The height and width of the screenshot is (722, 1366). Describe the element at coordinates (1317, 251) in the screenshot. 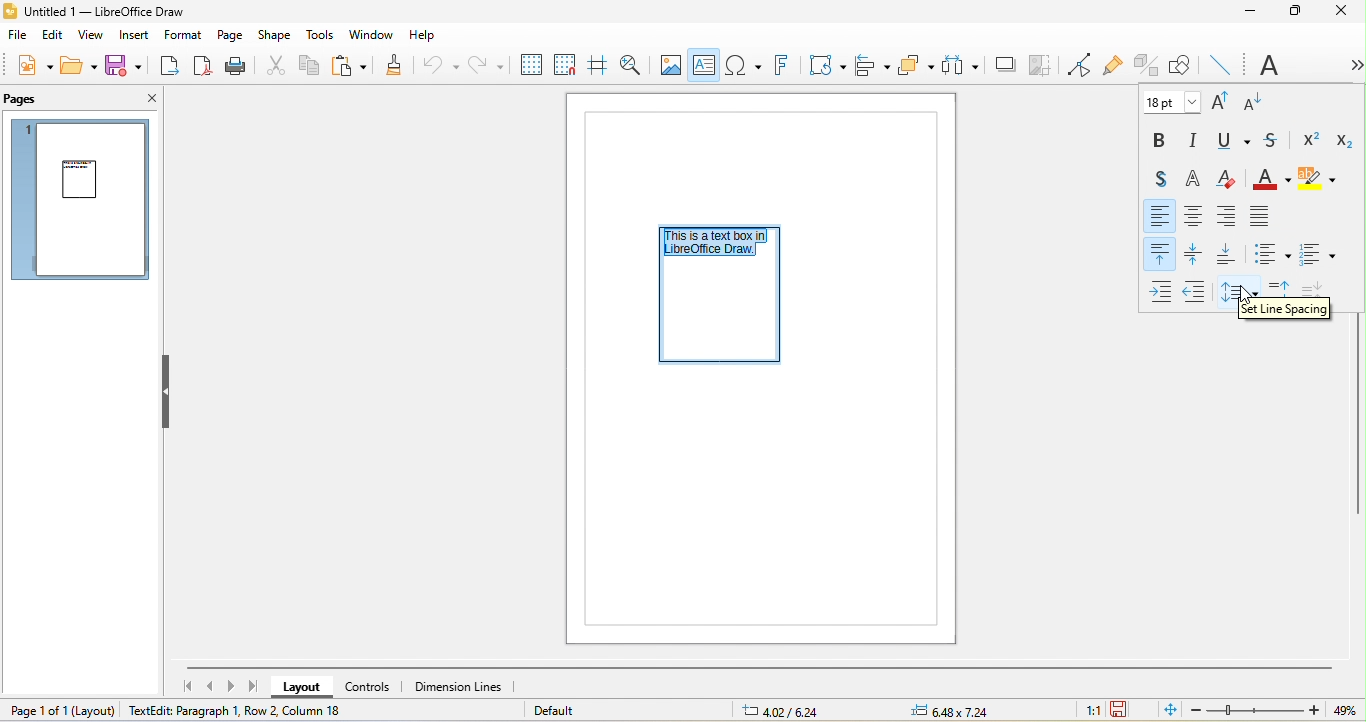

I see `toggle ordered list ` at that location.